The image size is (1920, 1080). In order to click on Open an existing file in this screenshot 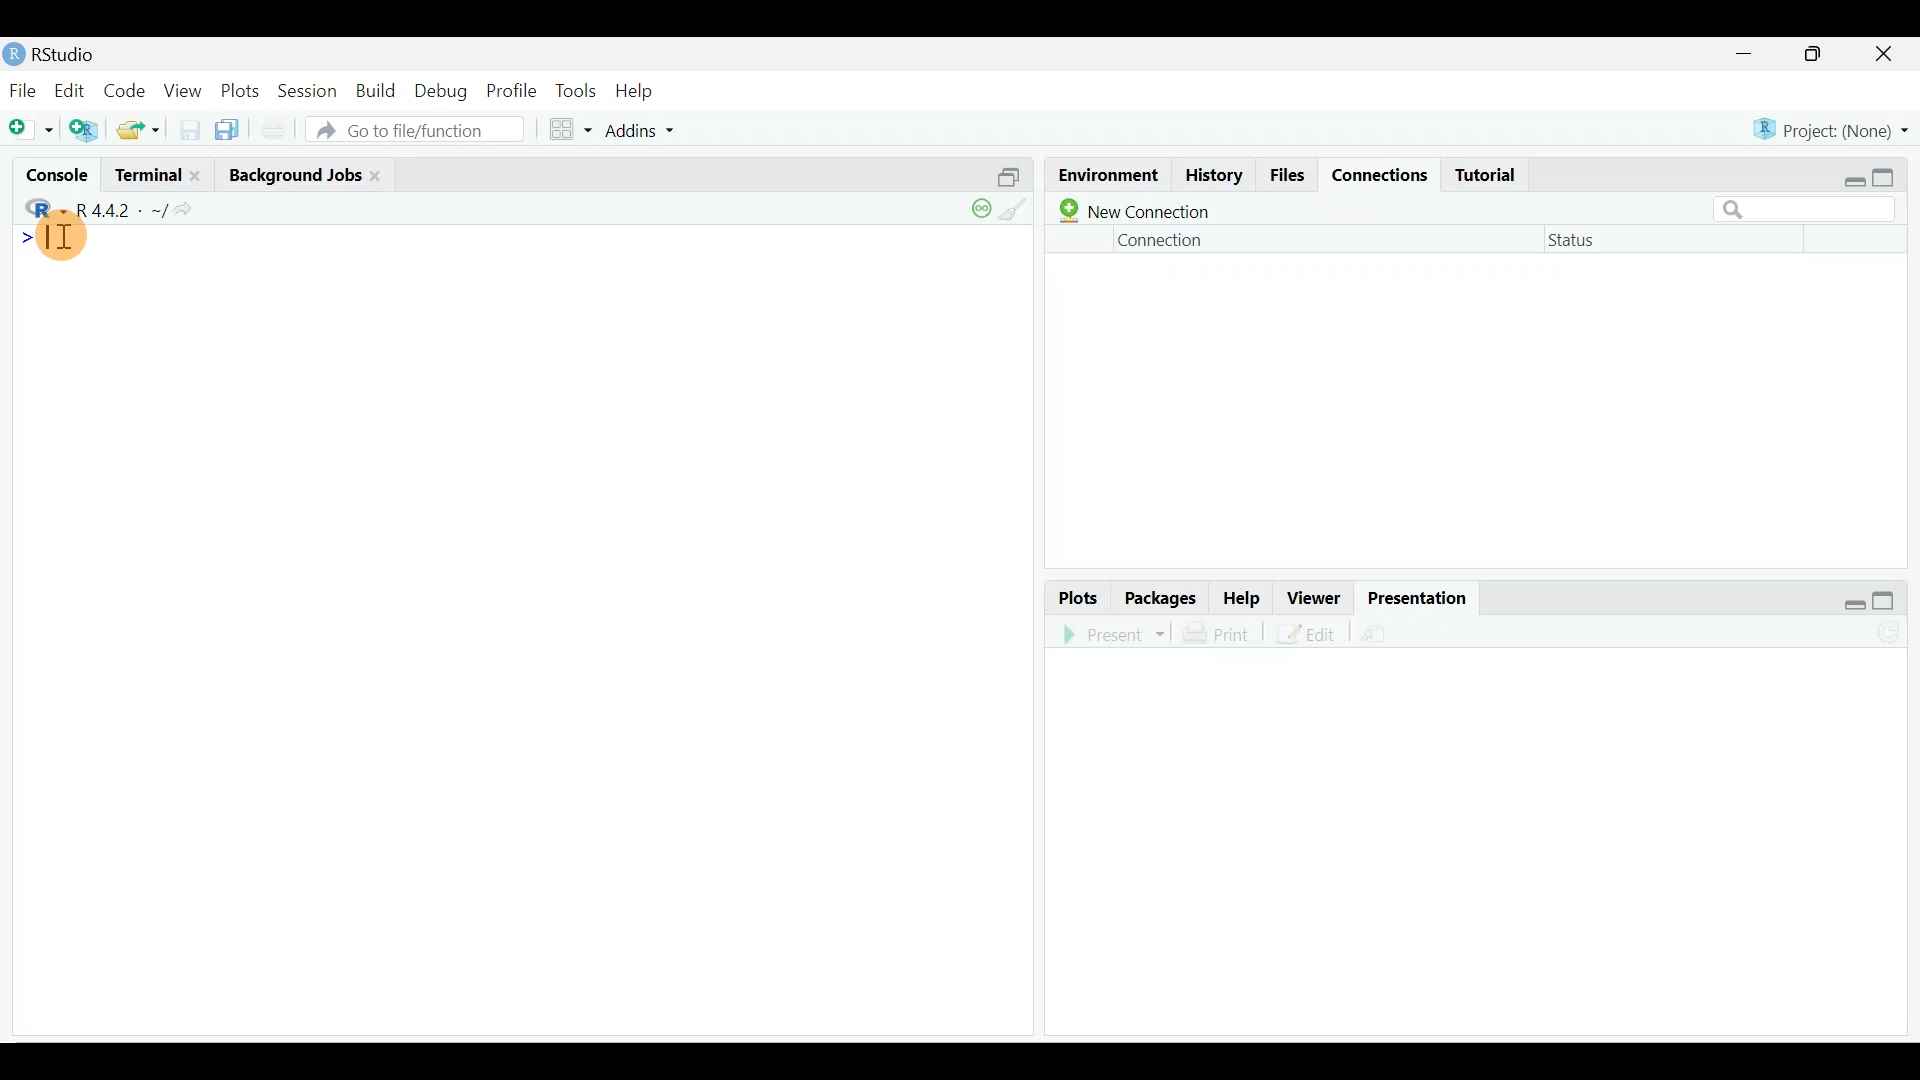, I will do `click(140, 132)`.